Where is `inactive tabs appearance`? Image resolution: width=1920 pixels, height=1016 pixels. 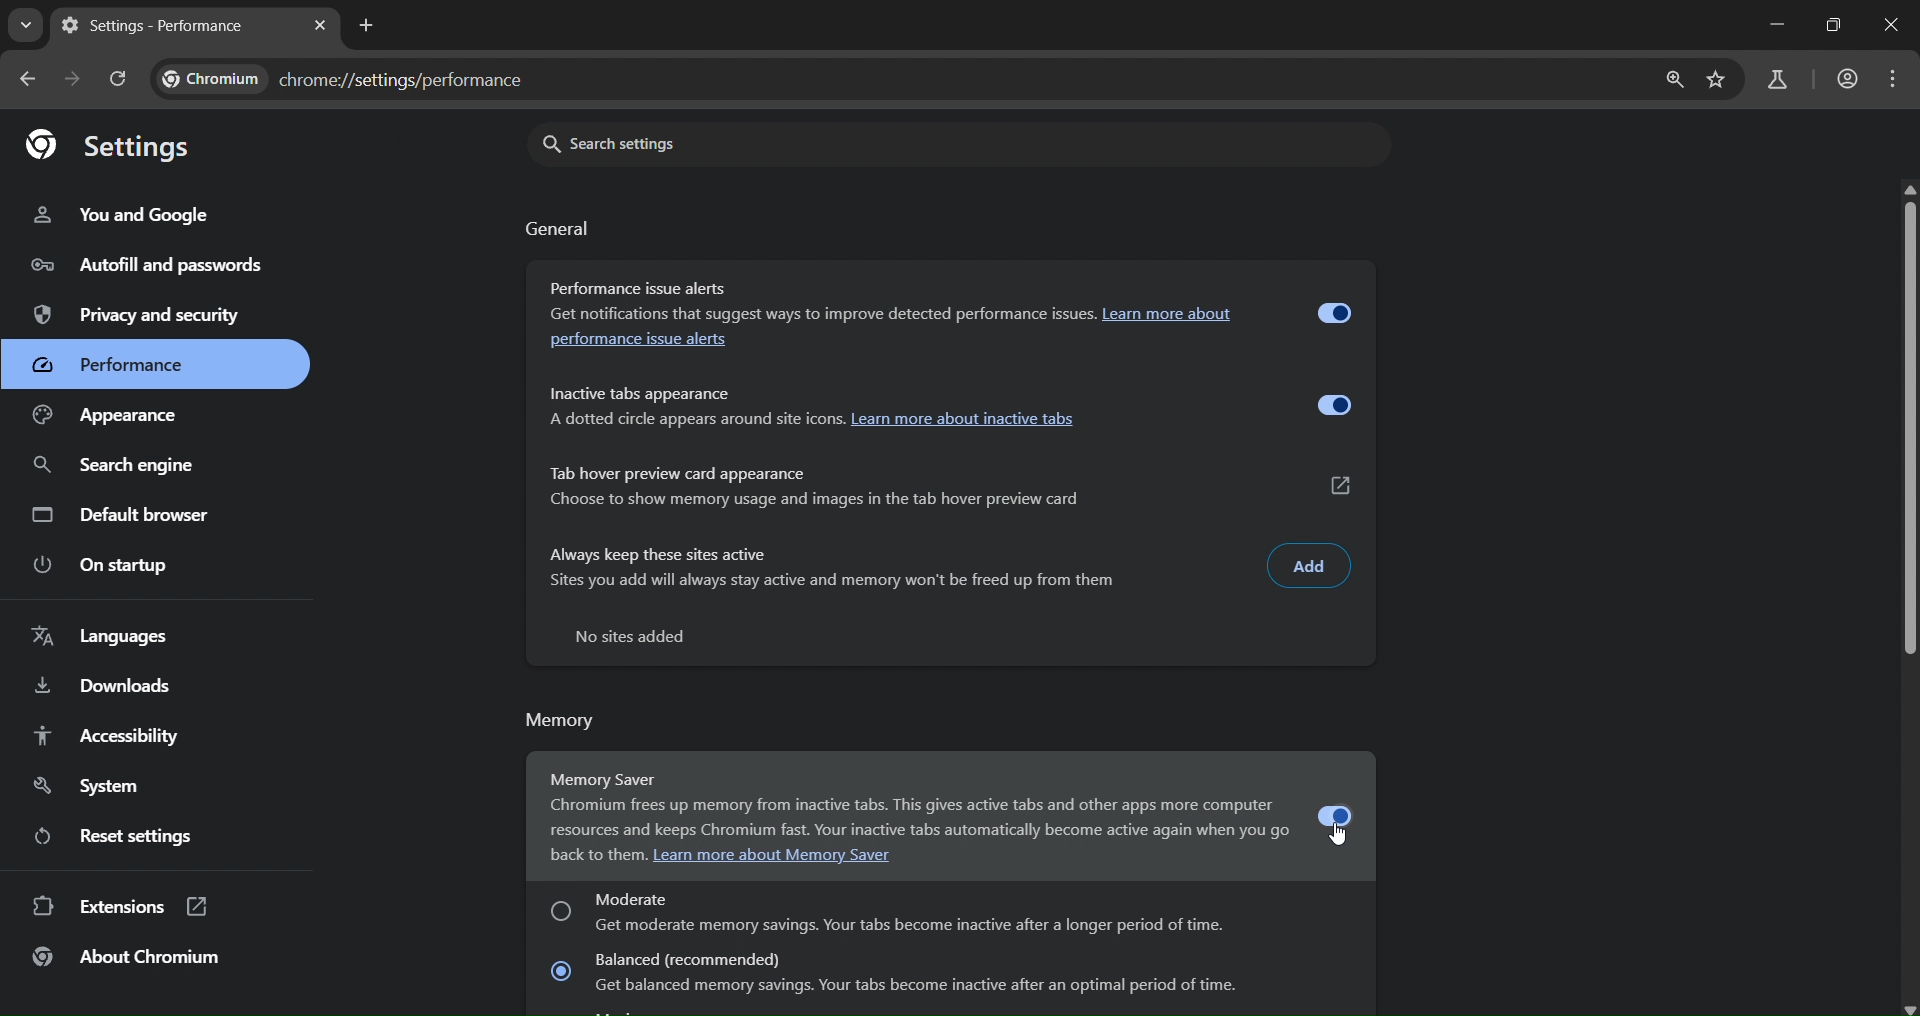 inactive tabs appearance is located at coordinates (640, 393).